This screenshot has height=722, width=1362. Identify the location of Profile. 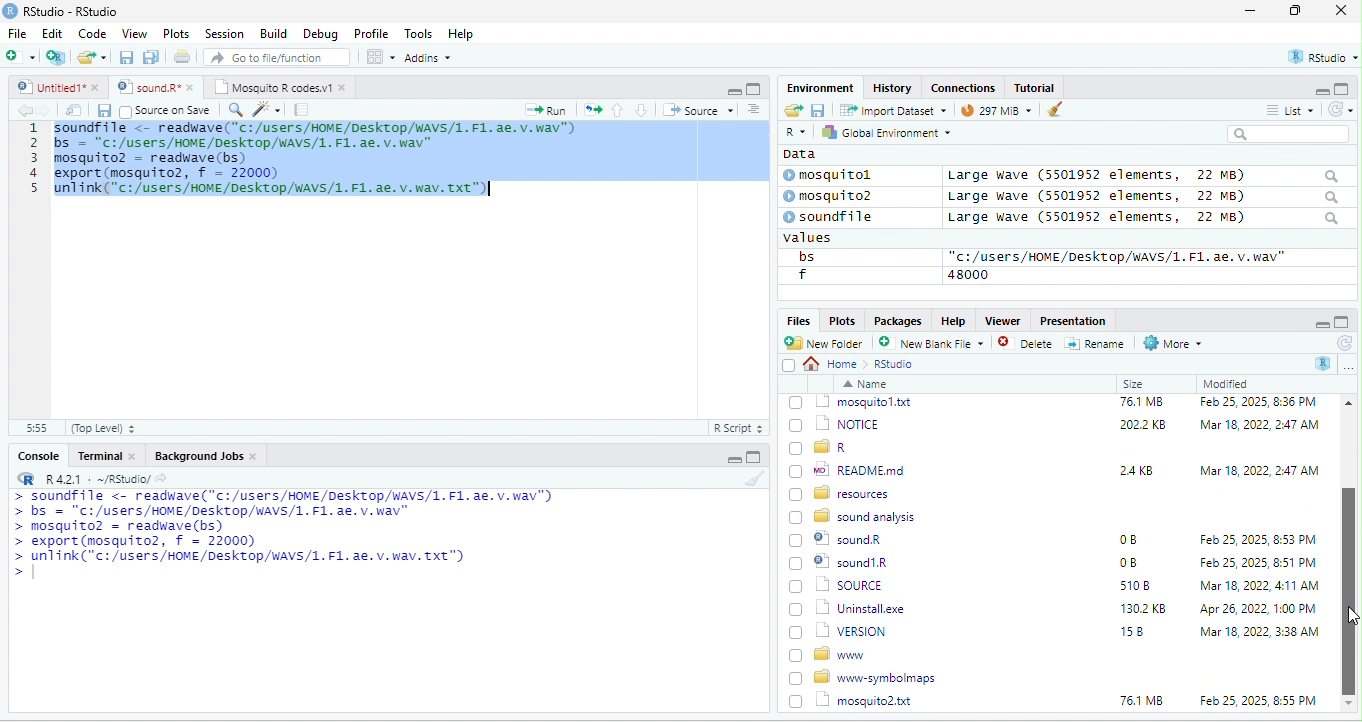
(371, 34).